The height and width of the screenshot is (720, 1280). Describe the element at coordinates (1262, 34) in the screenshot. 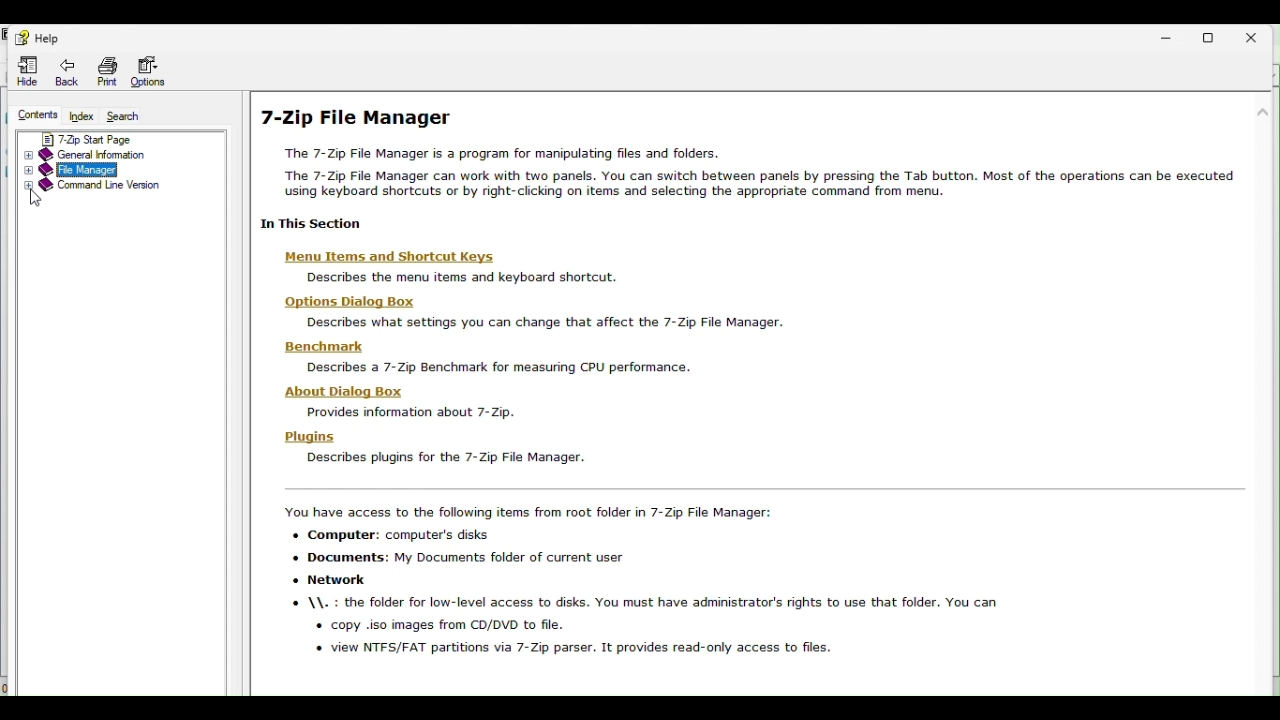

I see `Close` at that location.